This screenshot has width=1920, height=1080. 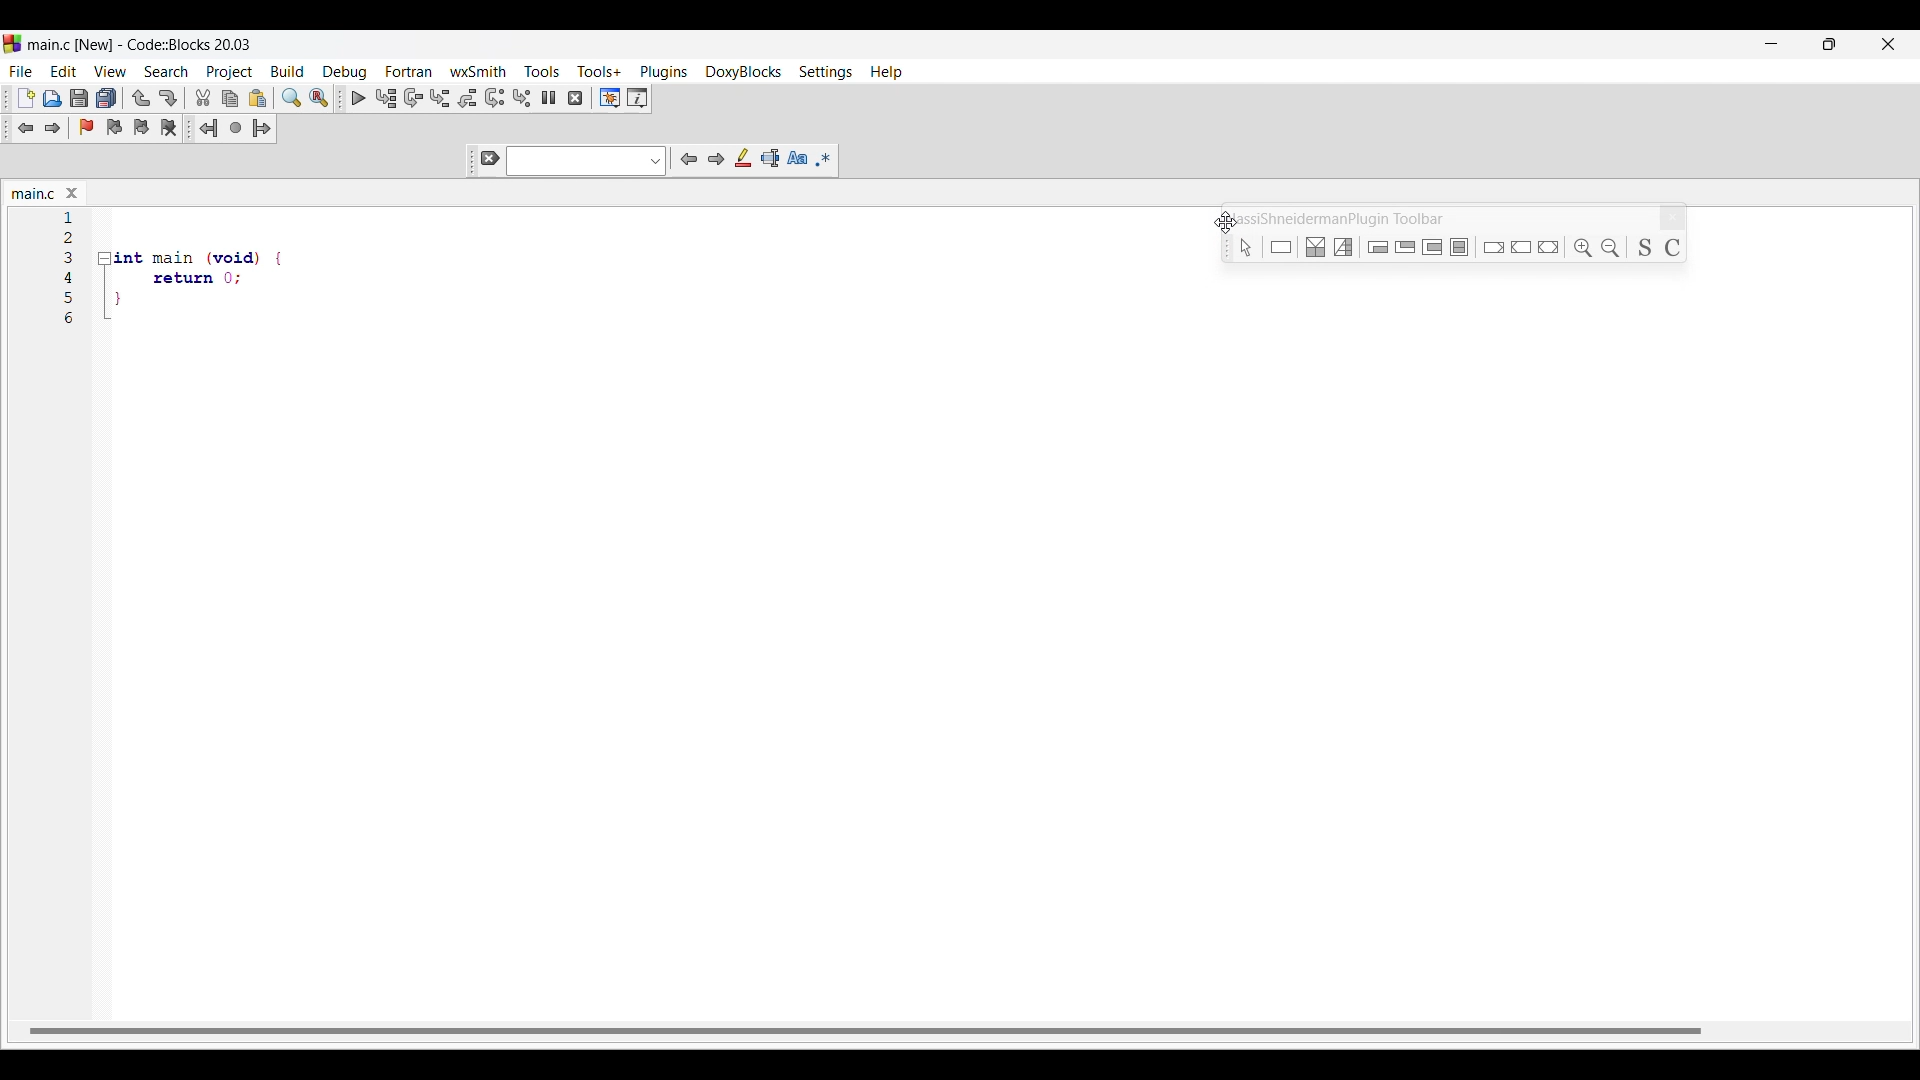 What do you see at coordinates (690, 159) in the screenshot?
I see `Previous` at bounding box center [690, 159].